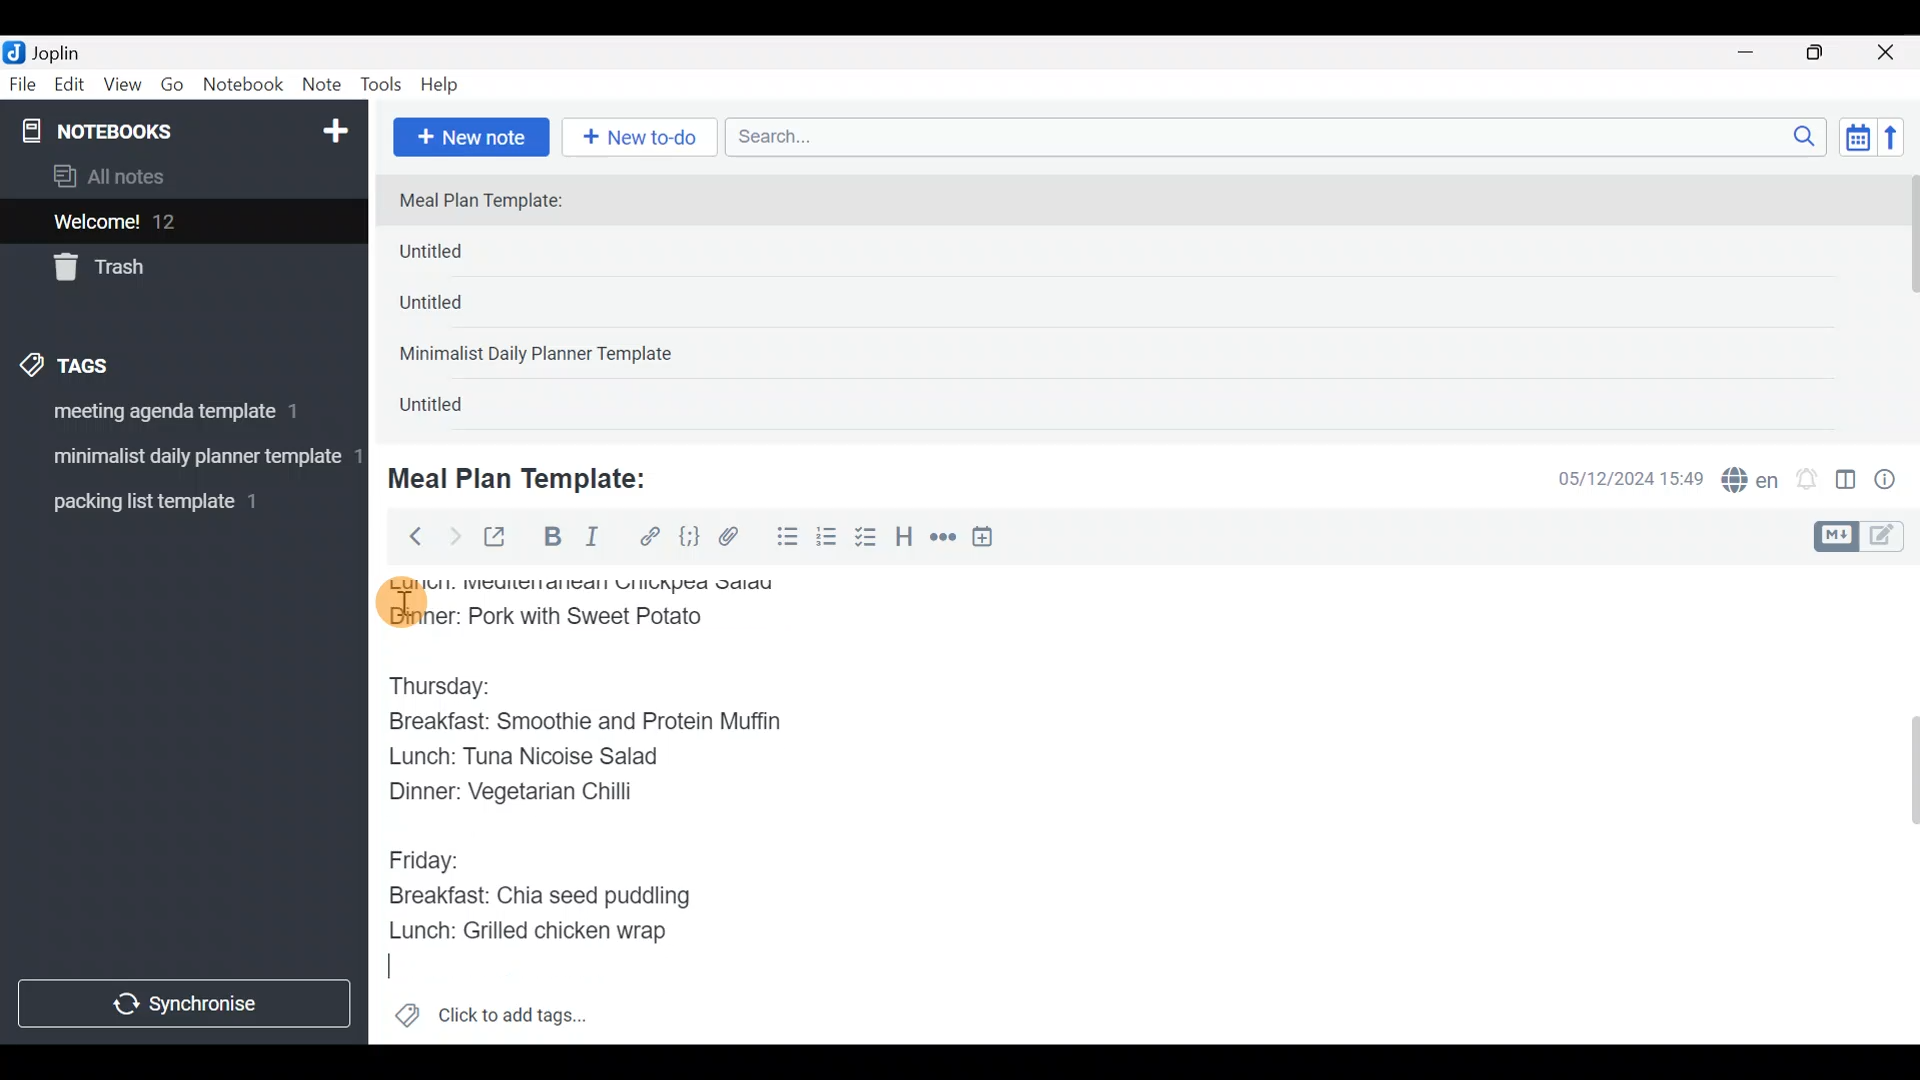 The width and height of the screenshot is (1920, 1080). Describe the element at coordinates (179, 178) in the screenshot. I see `All notes` at that location.